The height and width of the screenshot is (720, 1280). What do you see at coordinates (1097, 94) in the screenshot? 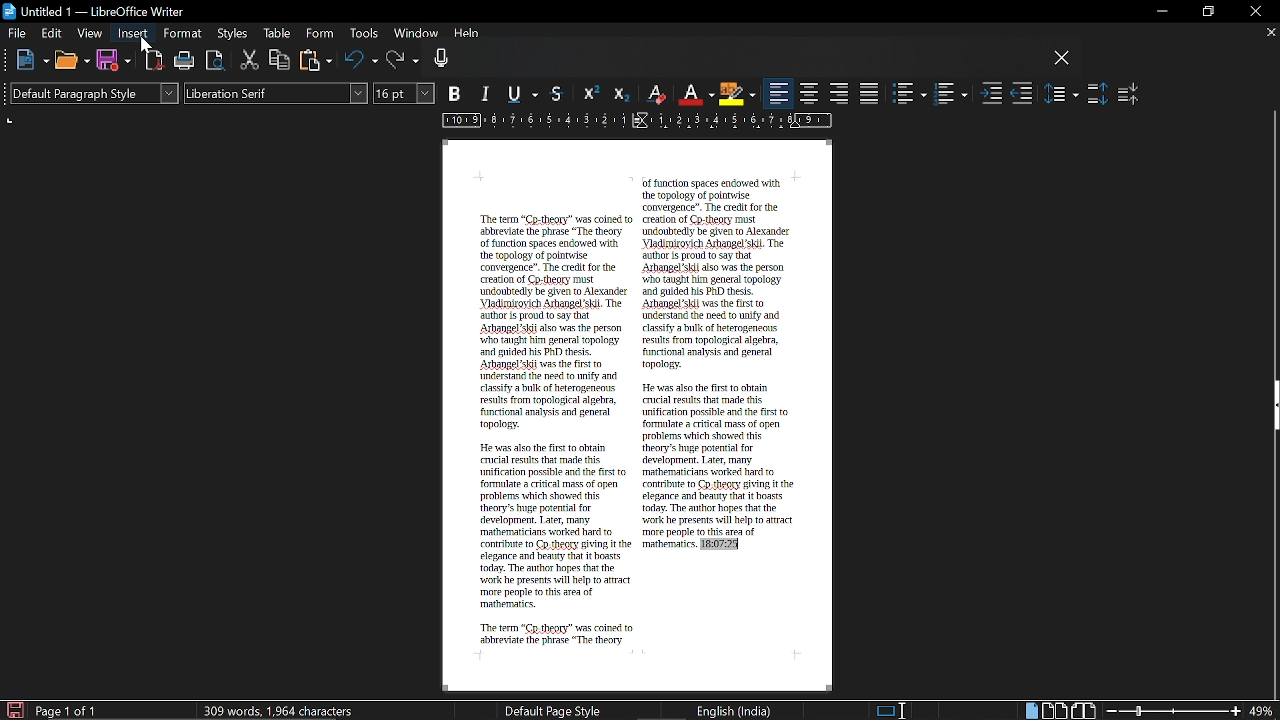
I see `Increase paragraph spacing` at bounding box center [1097, 94].